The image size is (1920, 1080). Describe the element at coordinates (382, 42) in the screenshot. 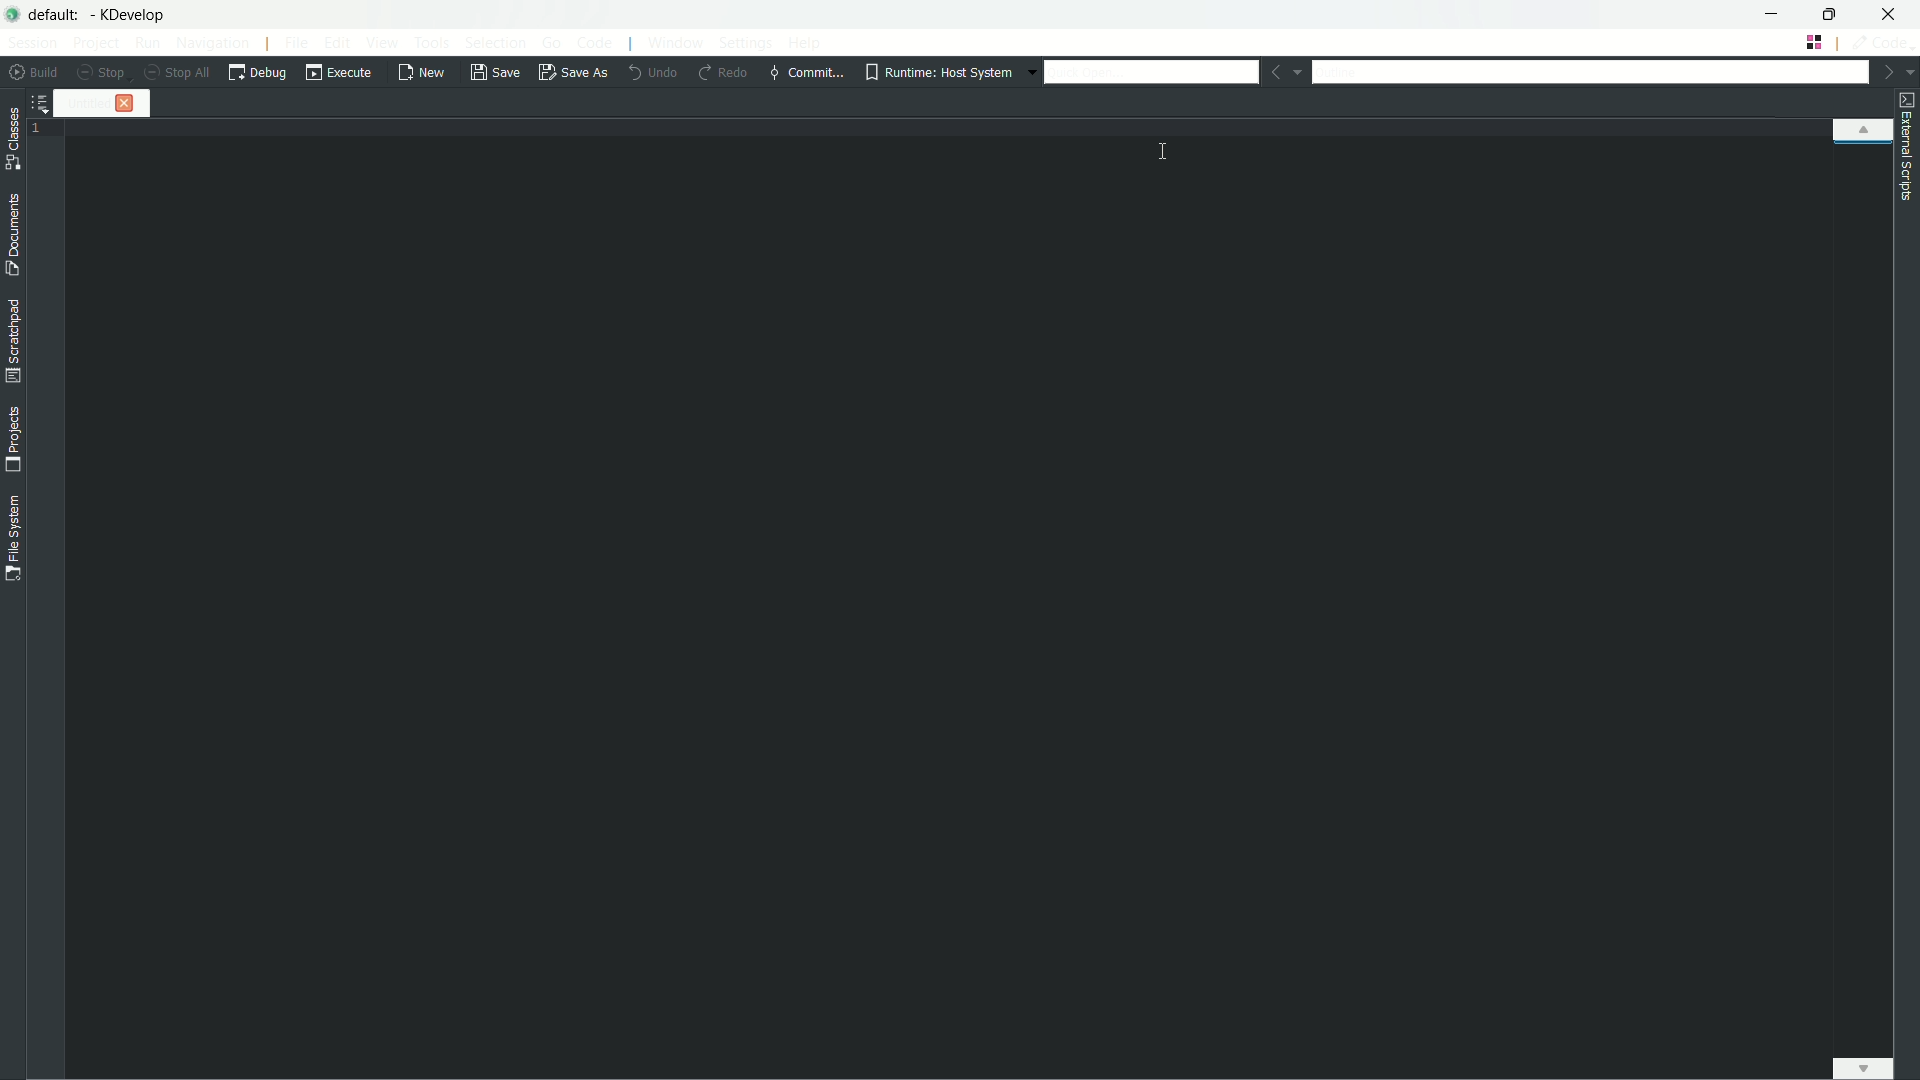

I see `view` at that location.